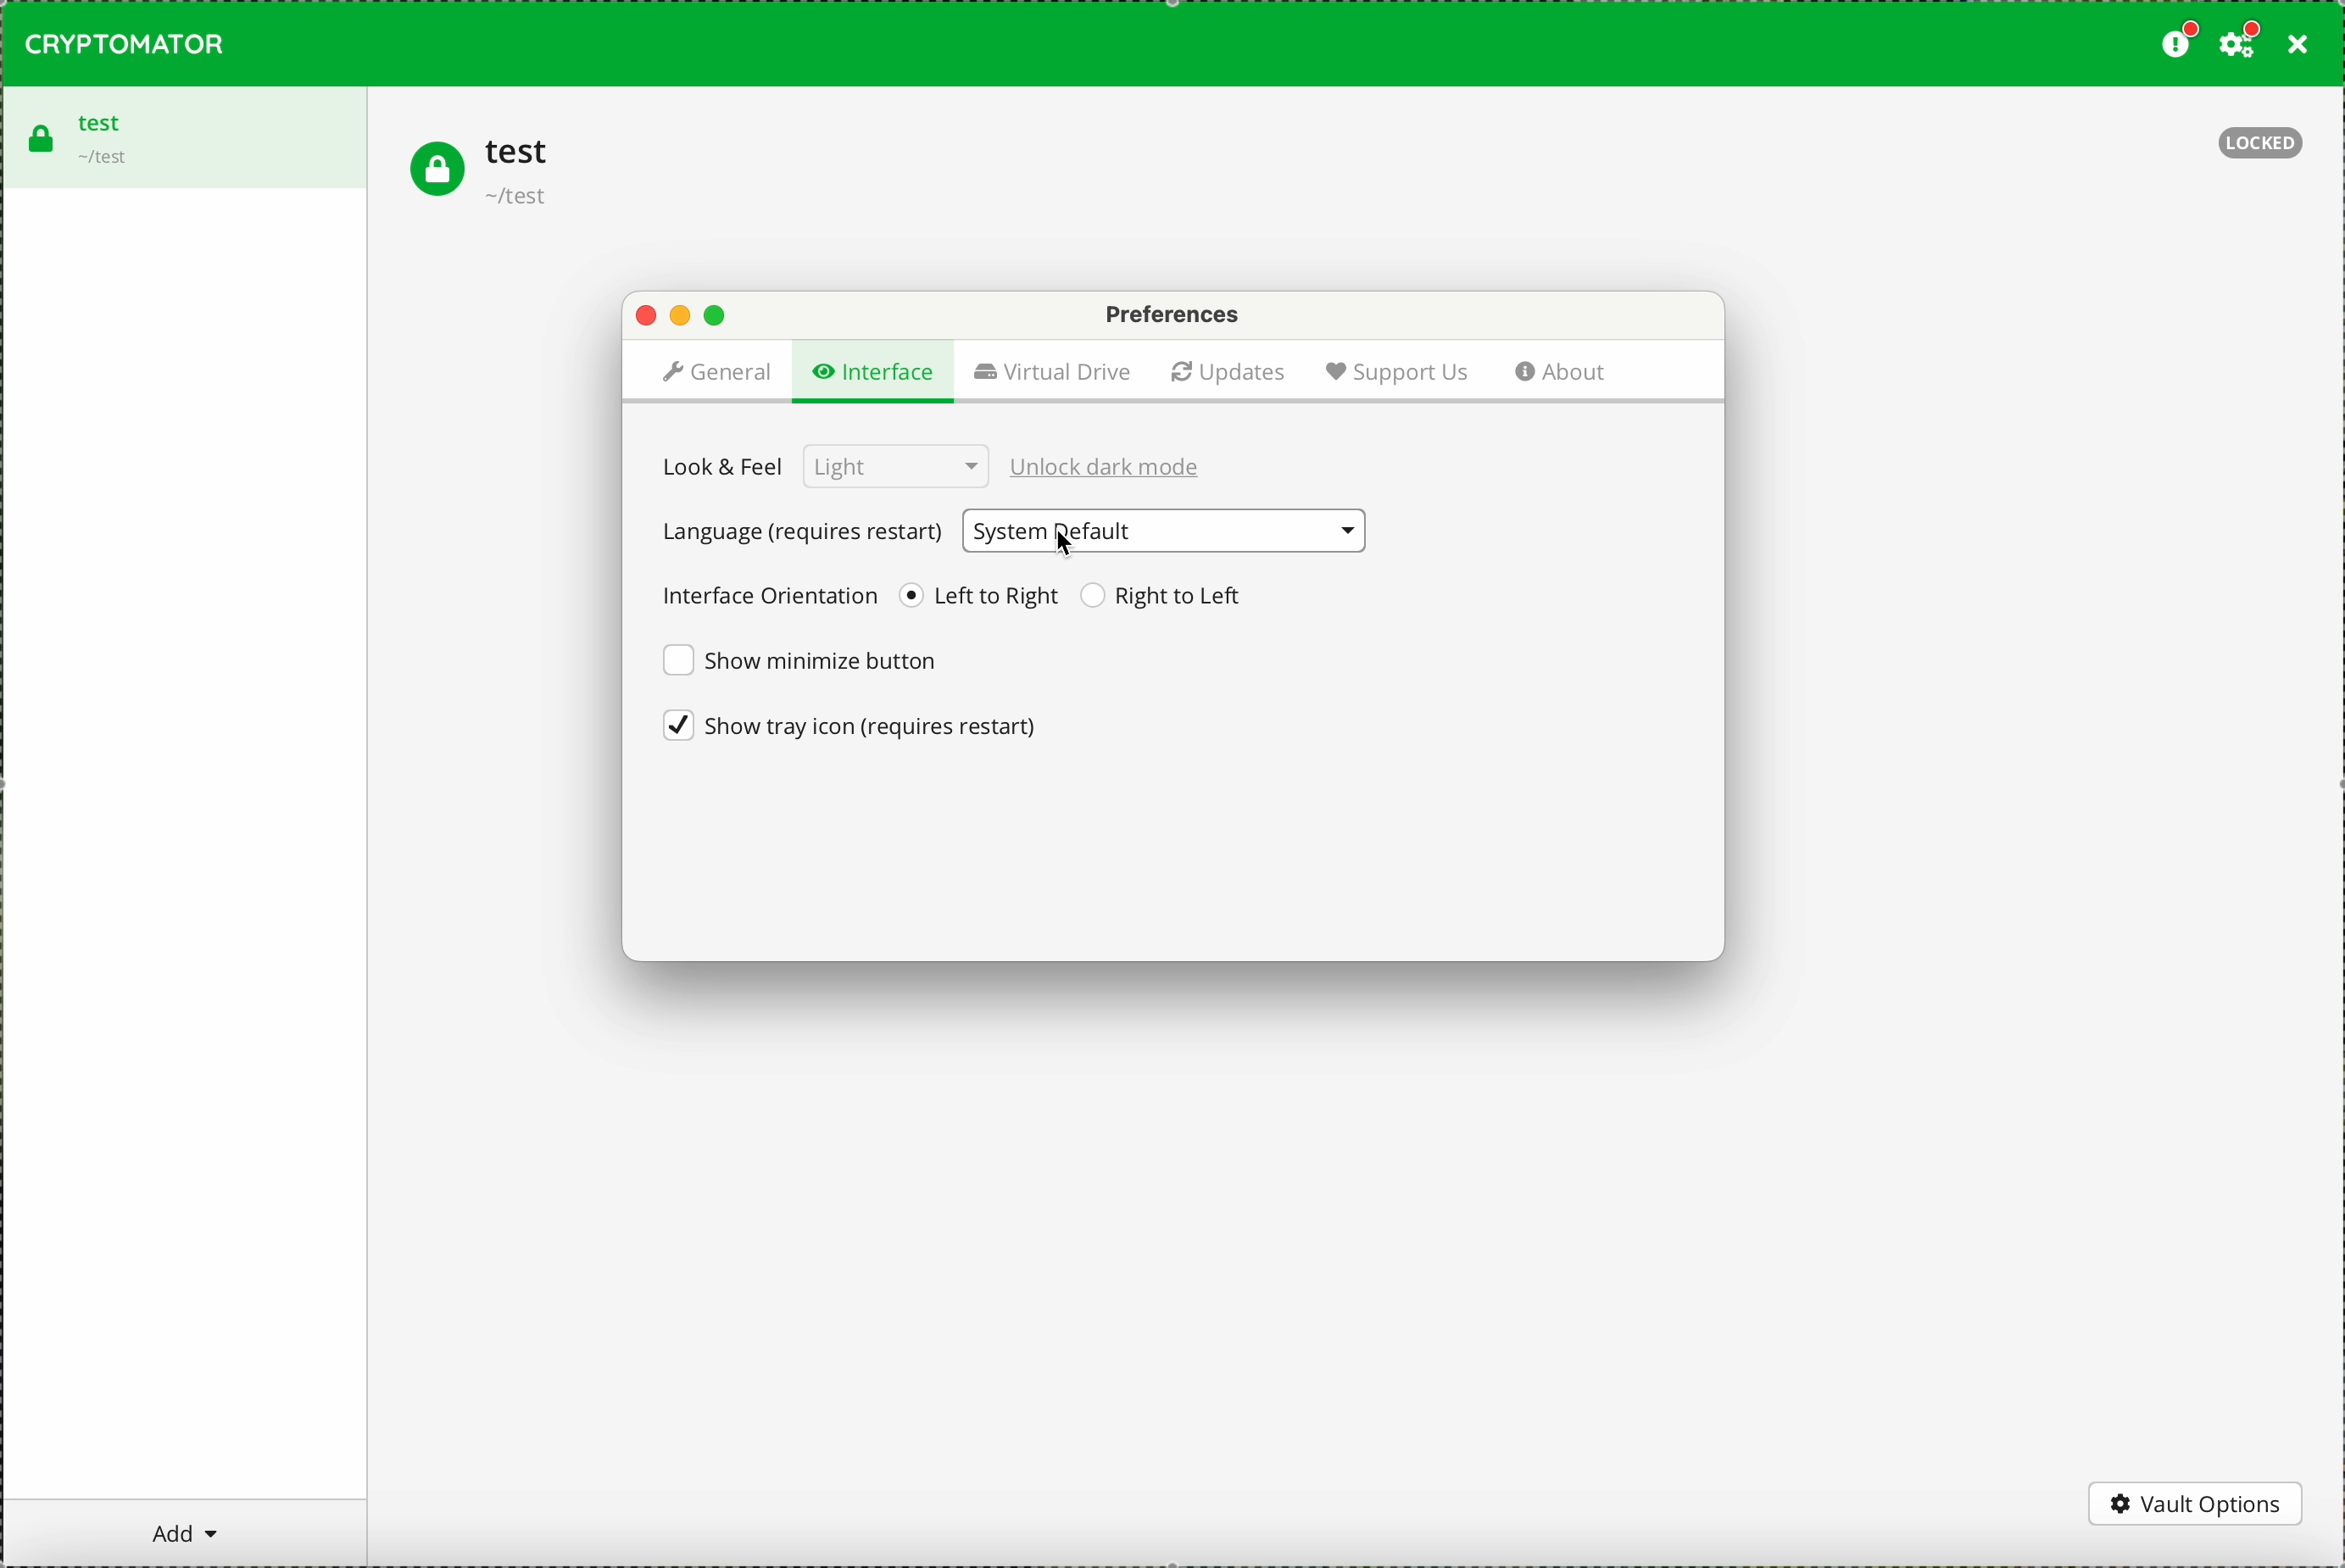 This screenshot has width=2345, height=1568. What do you see at coordinates (2176, 44) in the screenshot?
I see `donate` at bounding box center [2176, 44].